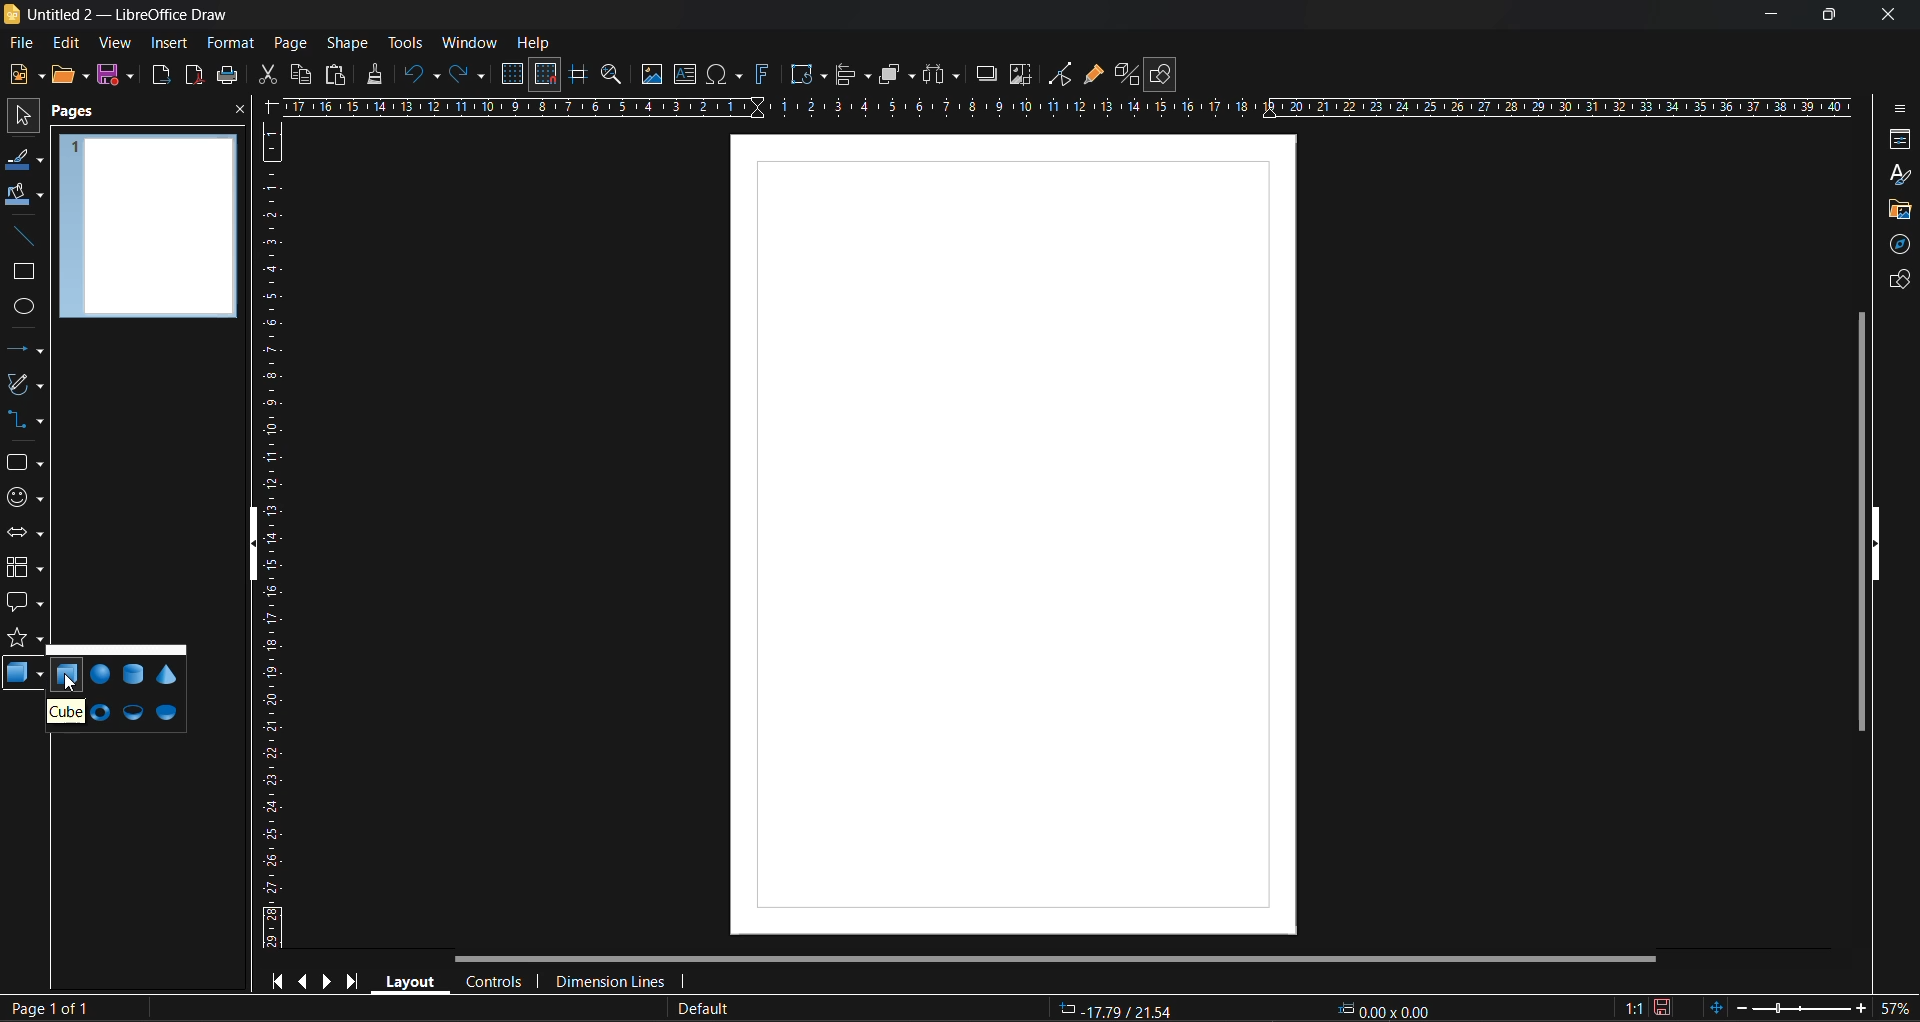 The image size is (1920, 1022). I want to click on crop image, so click(1021, 77).